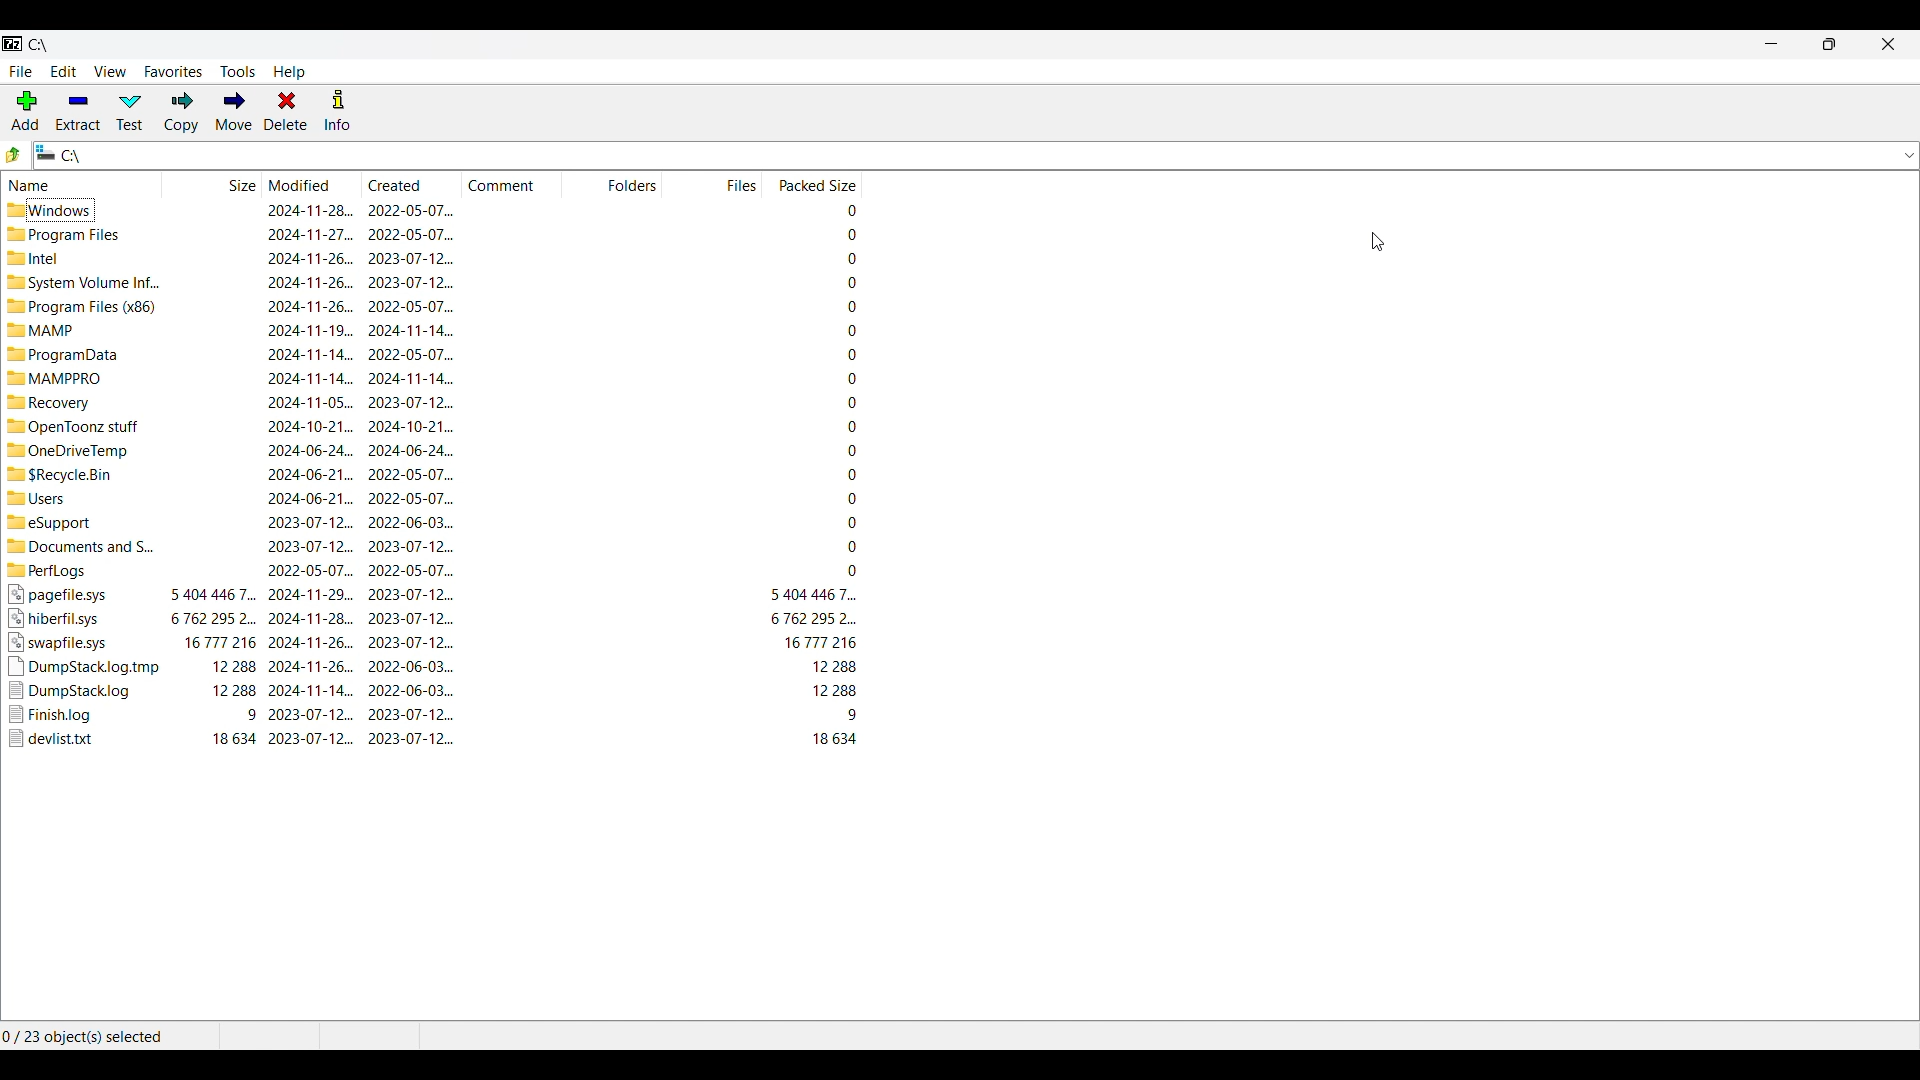  Describe the element at coordinates (75, 234) in the screenshot. I see `Porgra Files` at that location.